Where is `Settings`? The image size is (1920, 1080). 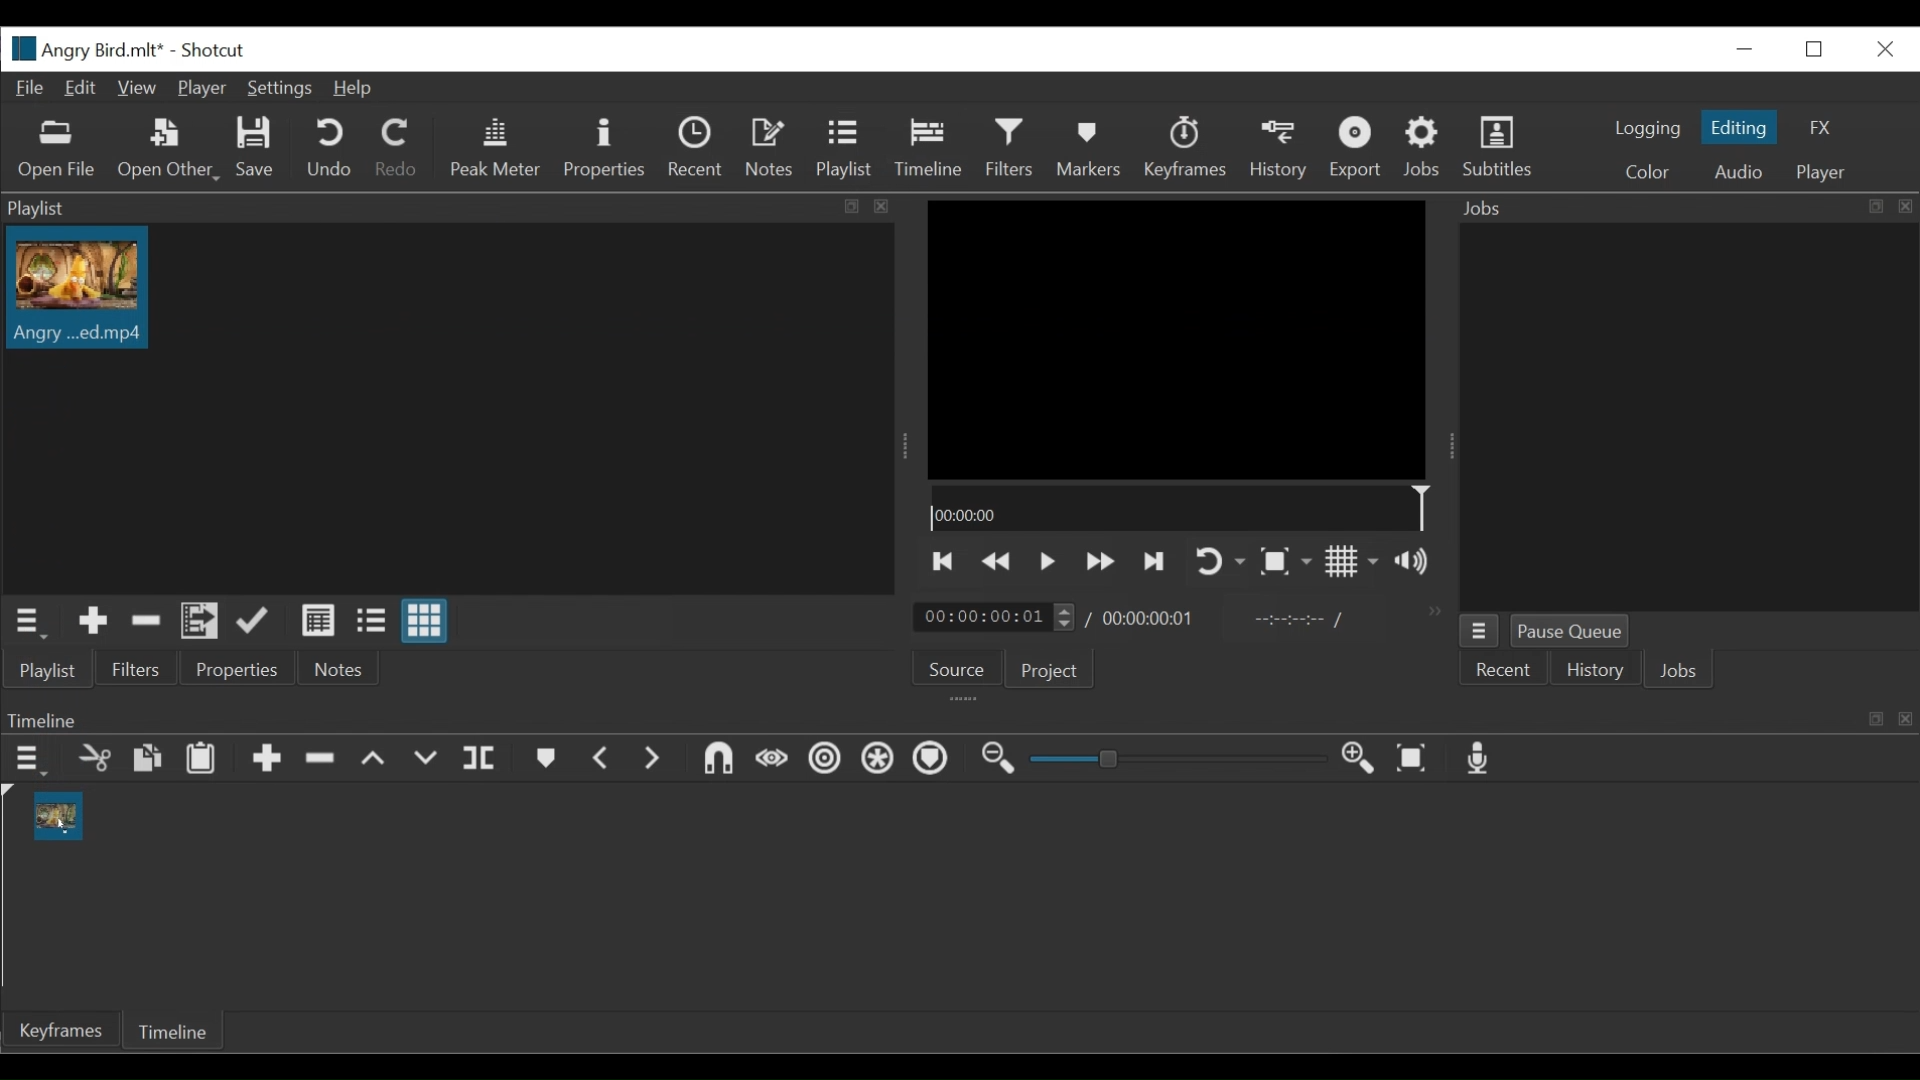 Settings is located at coordinates (281, 90).